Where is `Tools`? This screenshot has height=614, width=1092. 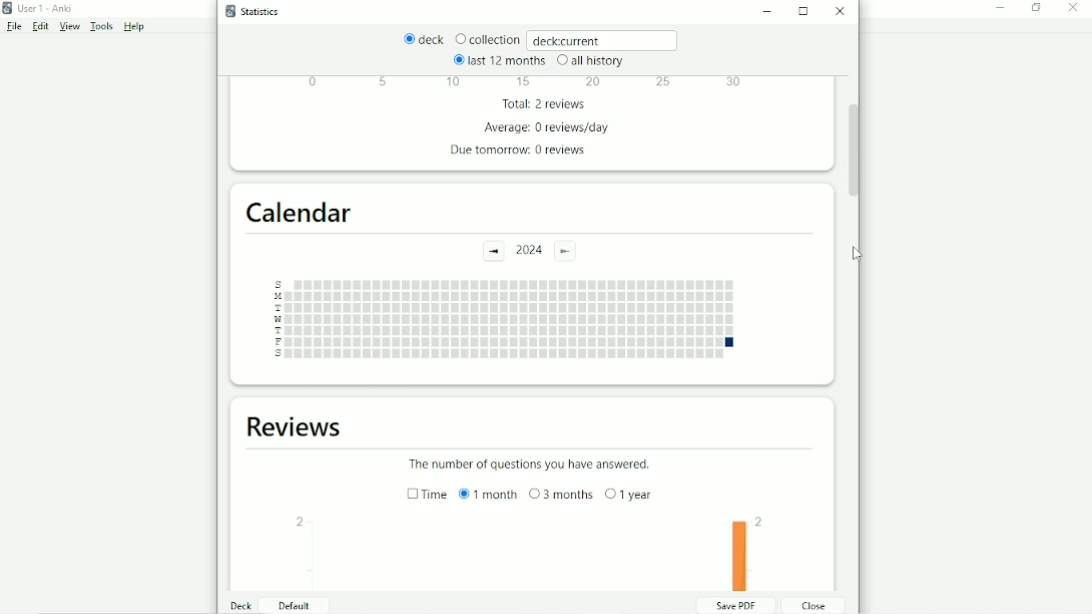 Tools is located at coordinates (103, 27).